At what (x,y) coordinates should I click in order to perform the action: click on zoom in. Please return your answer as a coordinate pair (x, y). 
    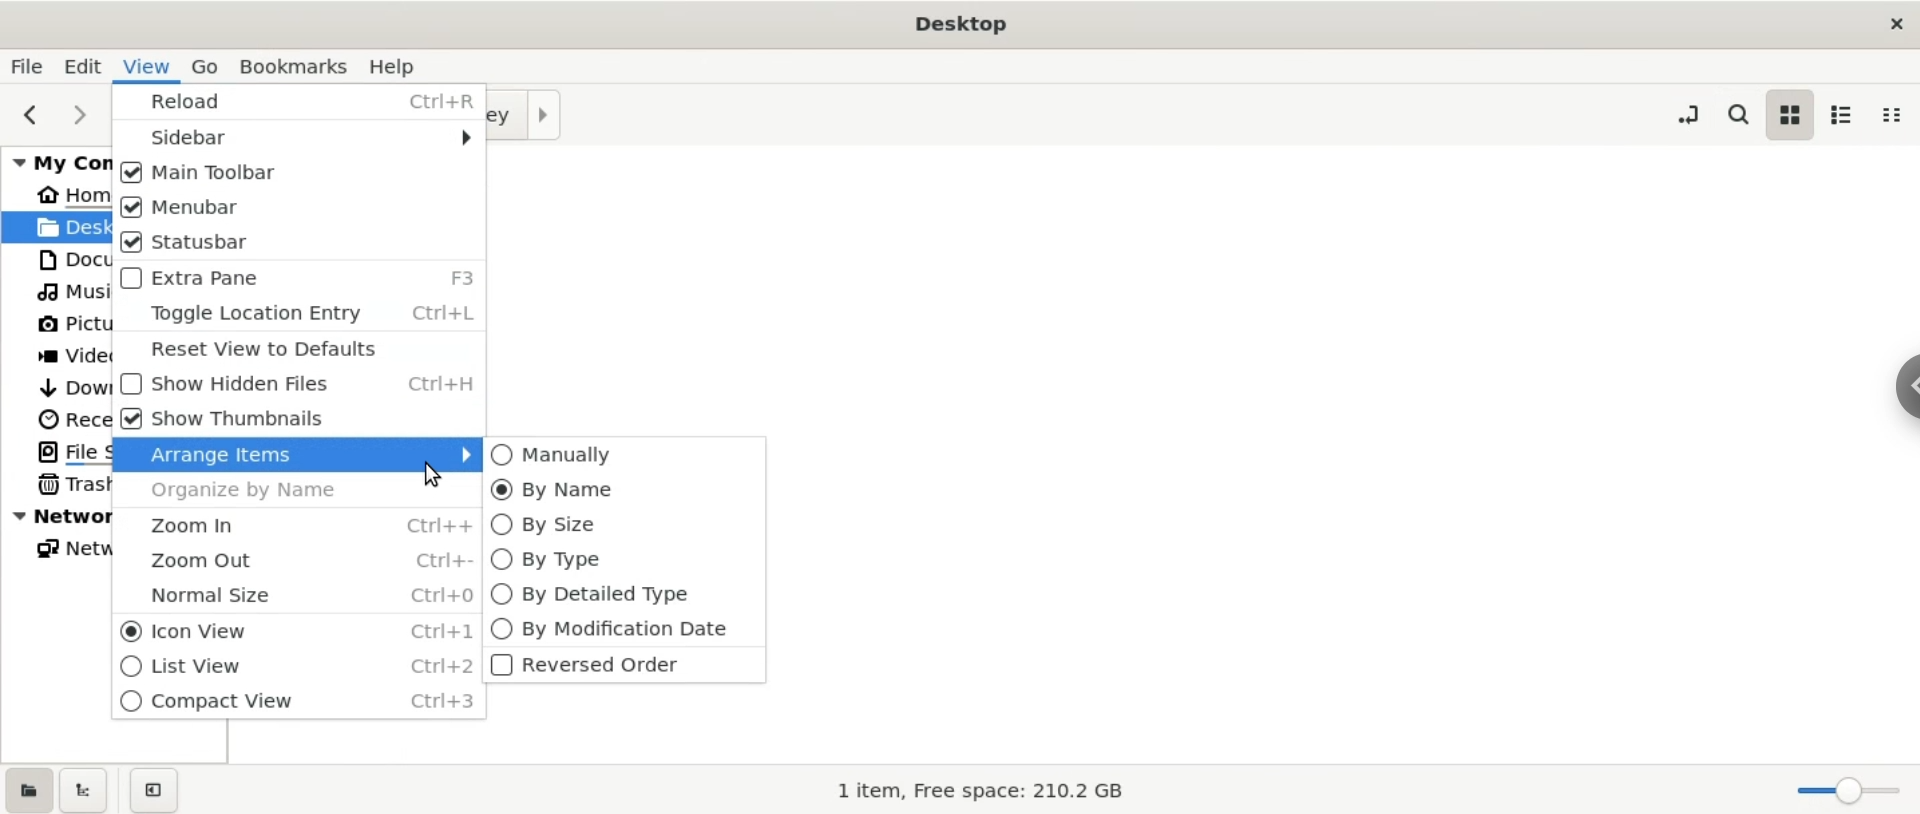
    Looking at the image, I should click on (292, 527).